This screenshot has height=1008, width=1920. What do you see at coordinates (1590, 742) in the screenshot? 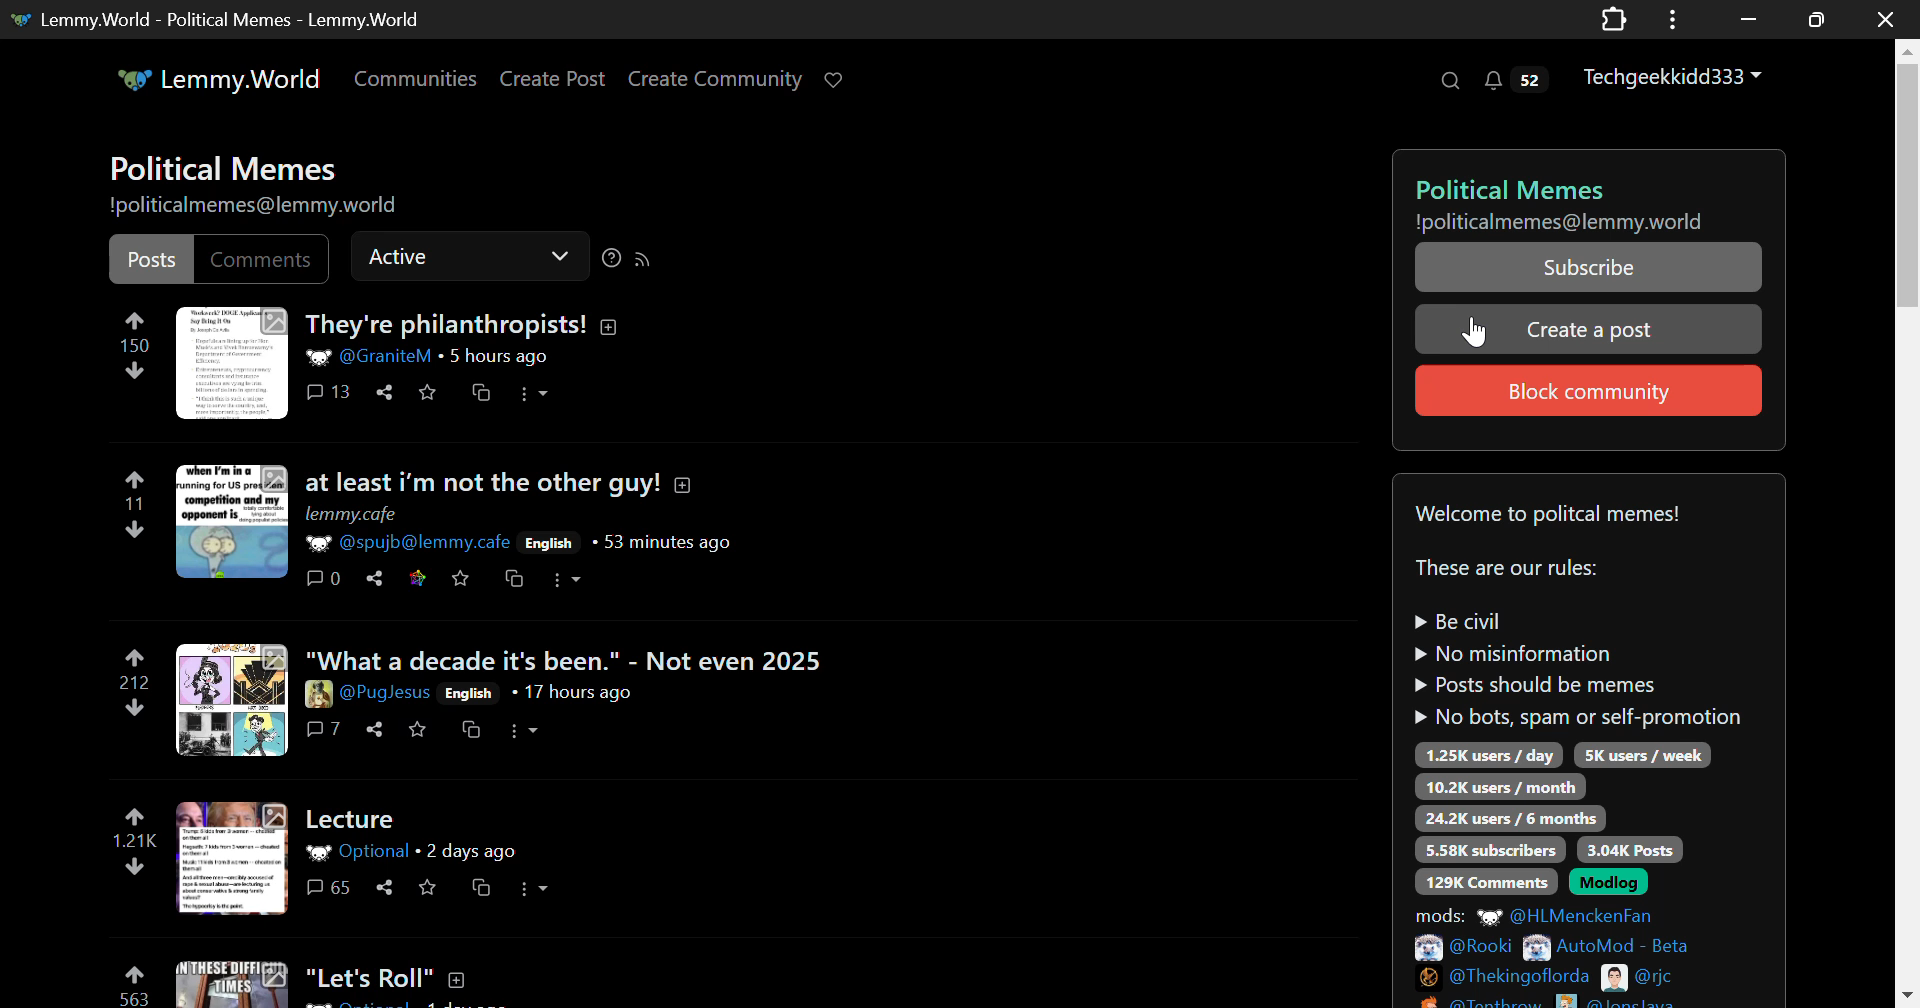
I see `Community Rules` at bounding box center [1590, 742].